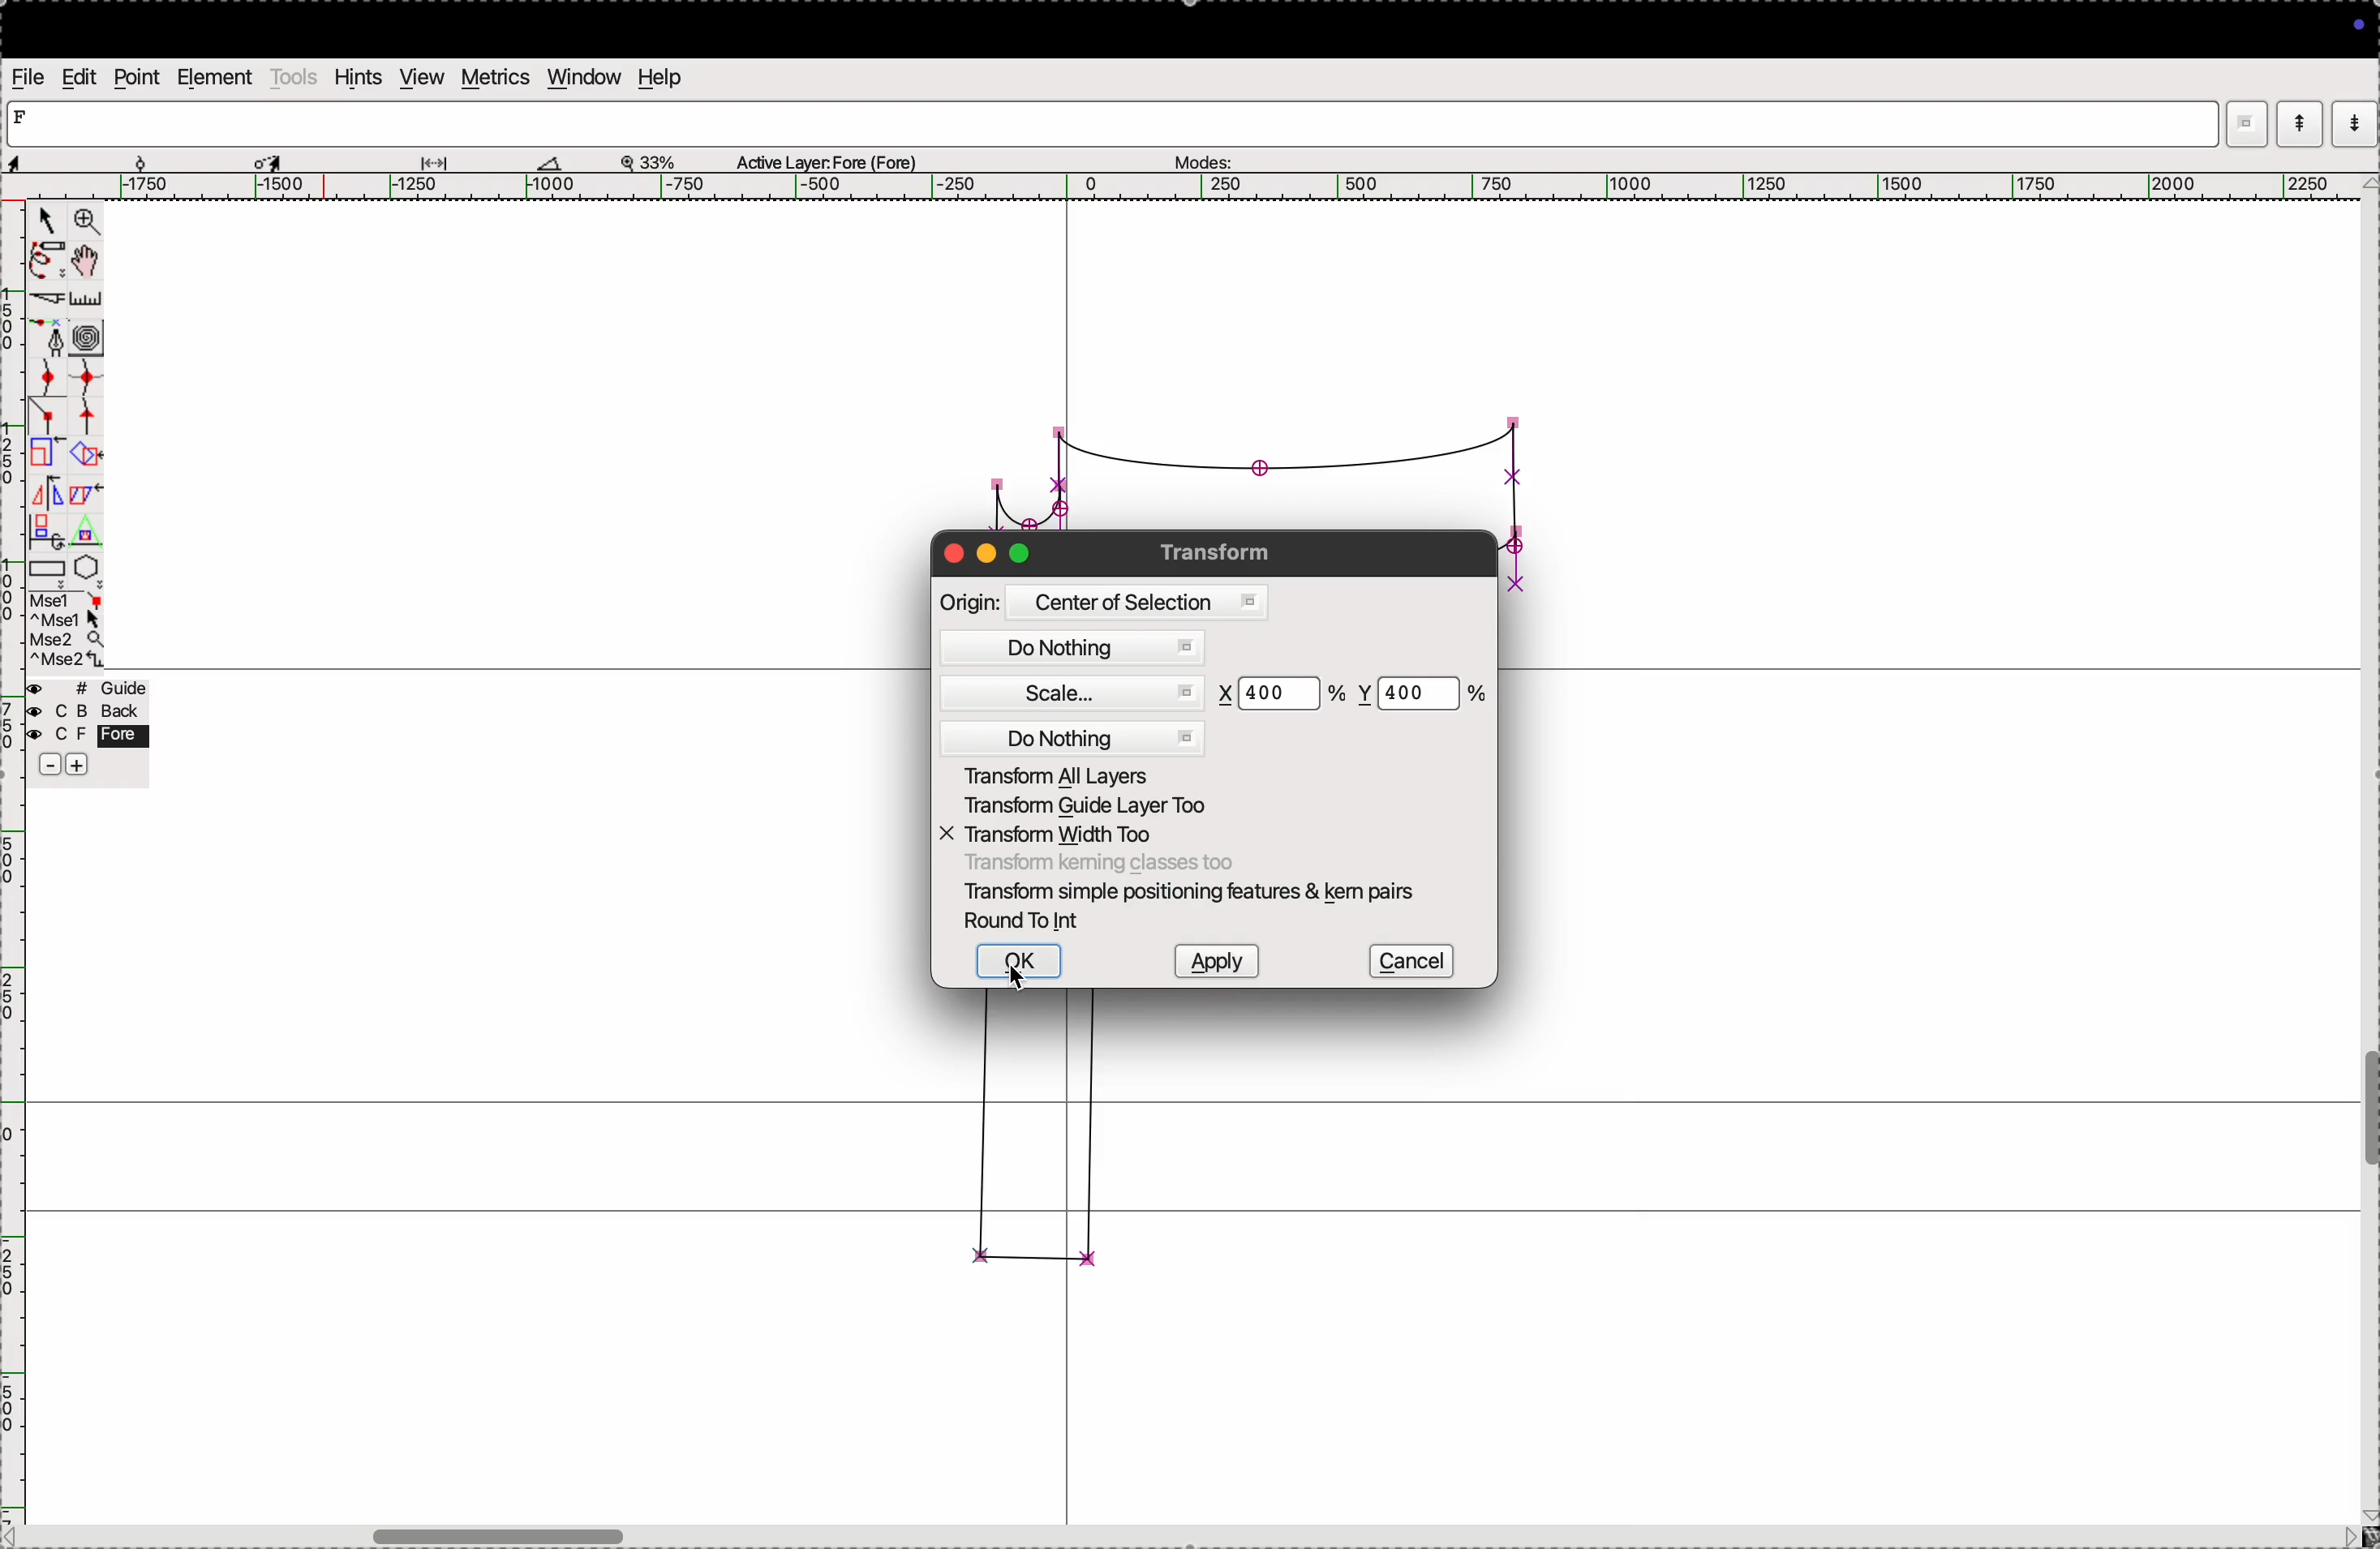  What do you see at coordinates (56, 340) in the screenshot?
I see `fountain pen` at bounding box center [56, 340].